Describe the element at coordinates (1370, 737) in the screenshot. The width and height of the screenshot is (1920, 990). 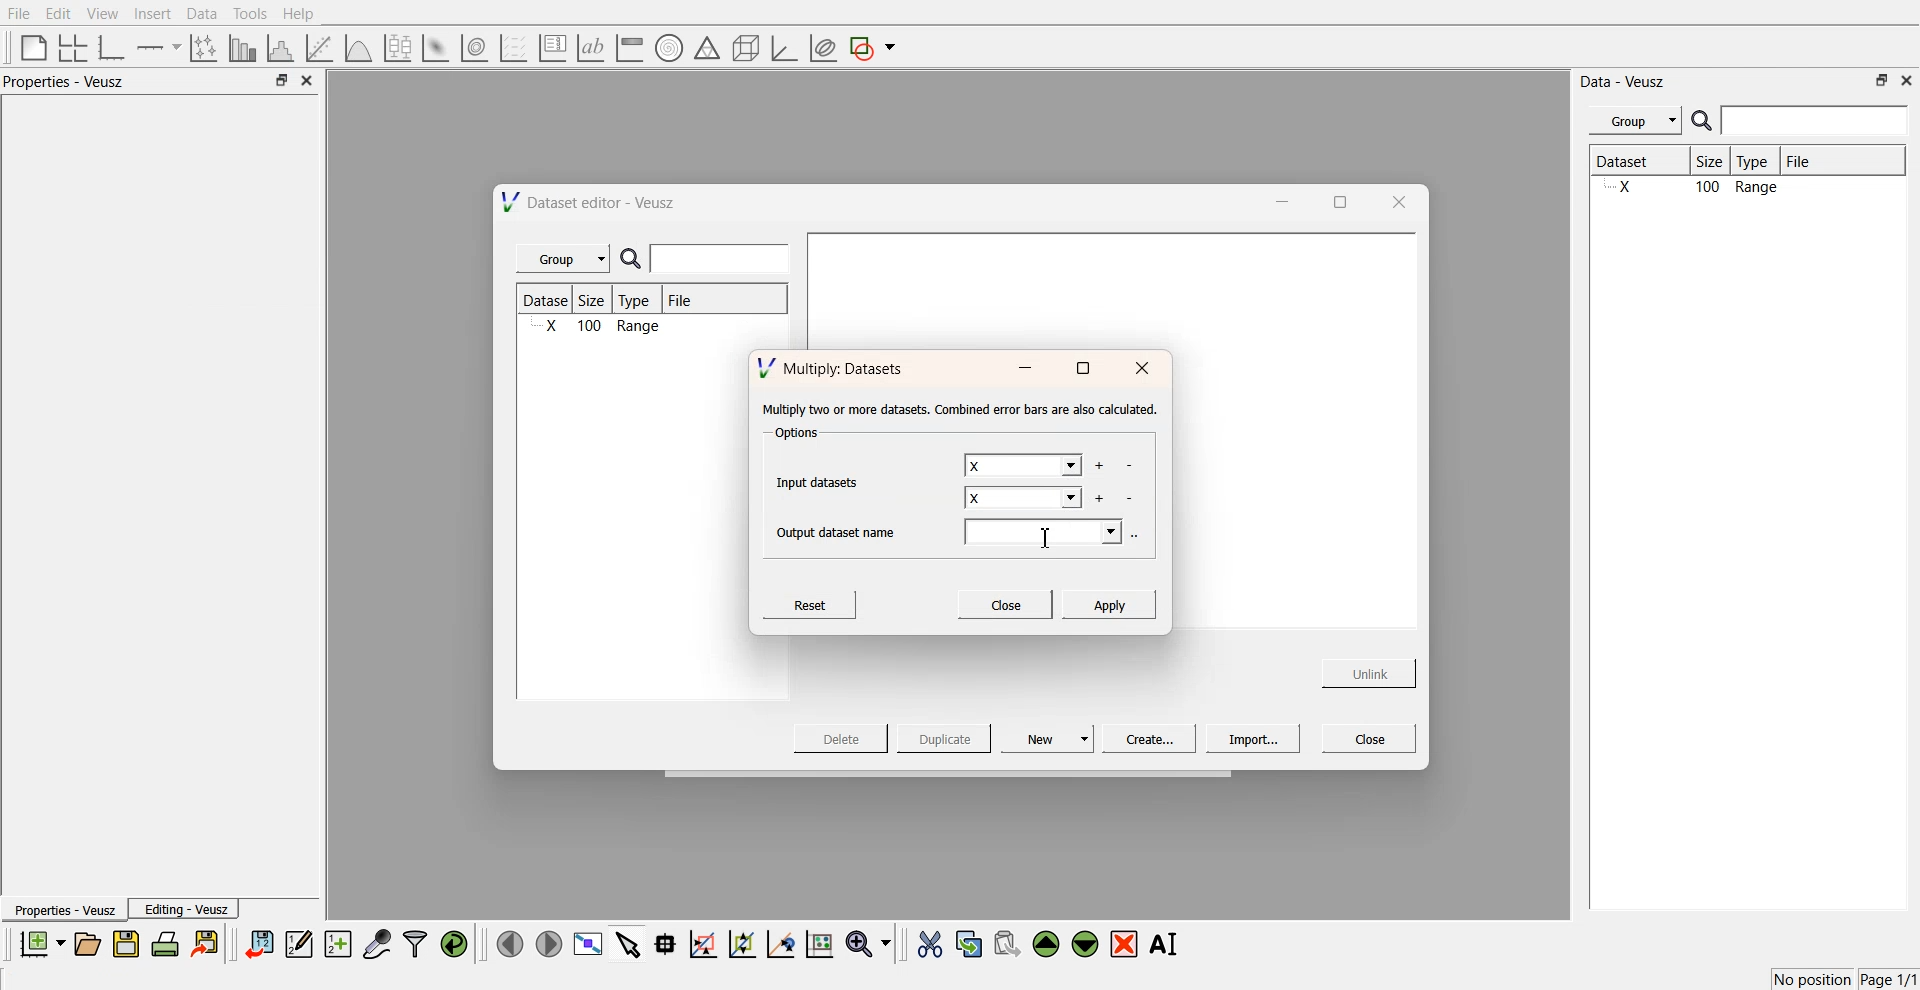
I see `Close` at that location.